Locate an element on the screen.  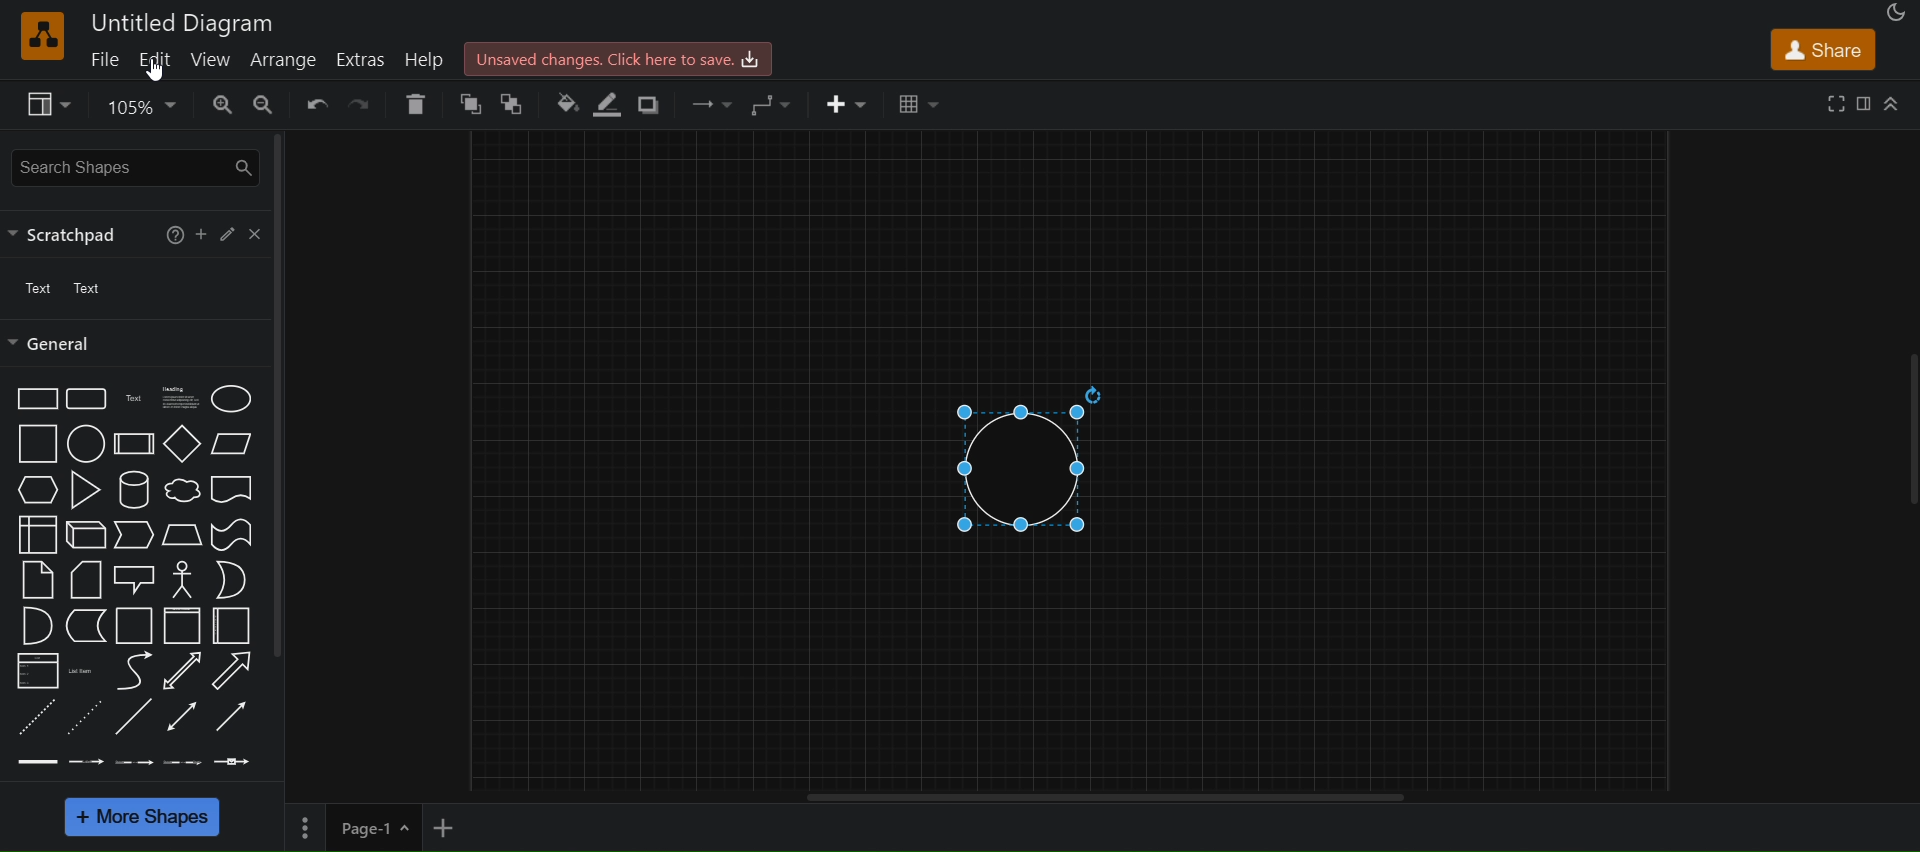
add new page is located at coordinates (459, 826).